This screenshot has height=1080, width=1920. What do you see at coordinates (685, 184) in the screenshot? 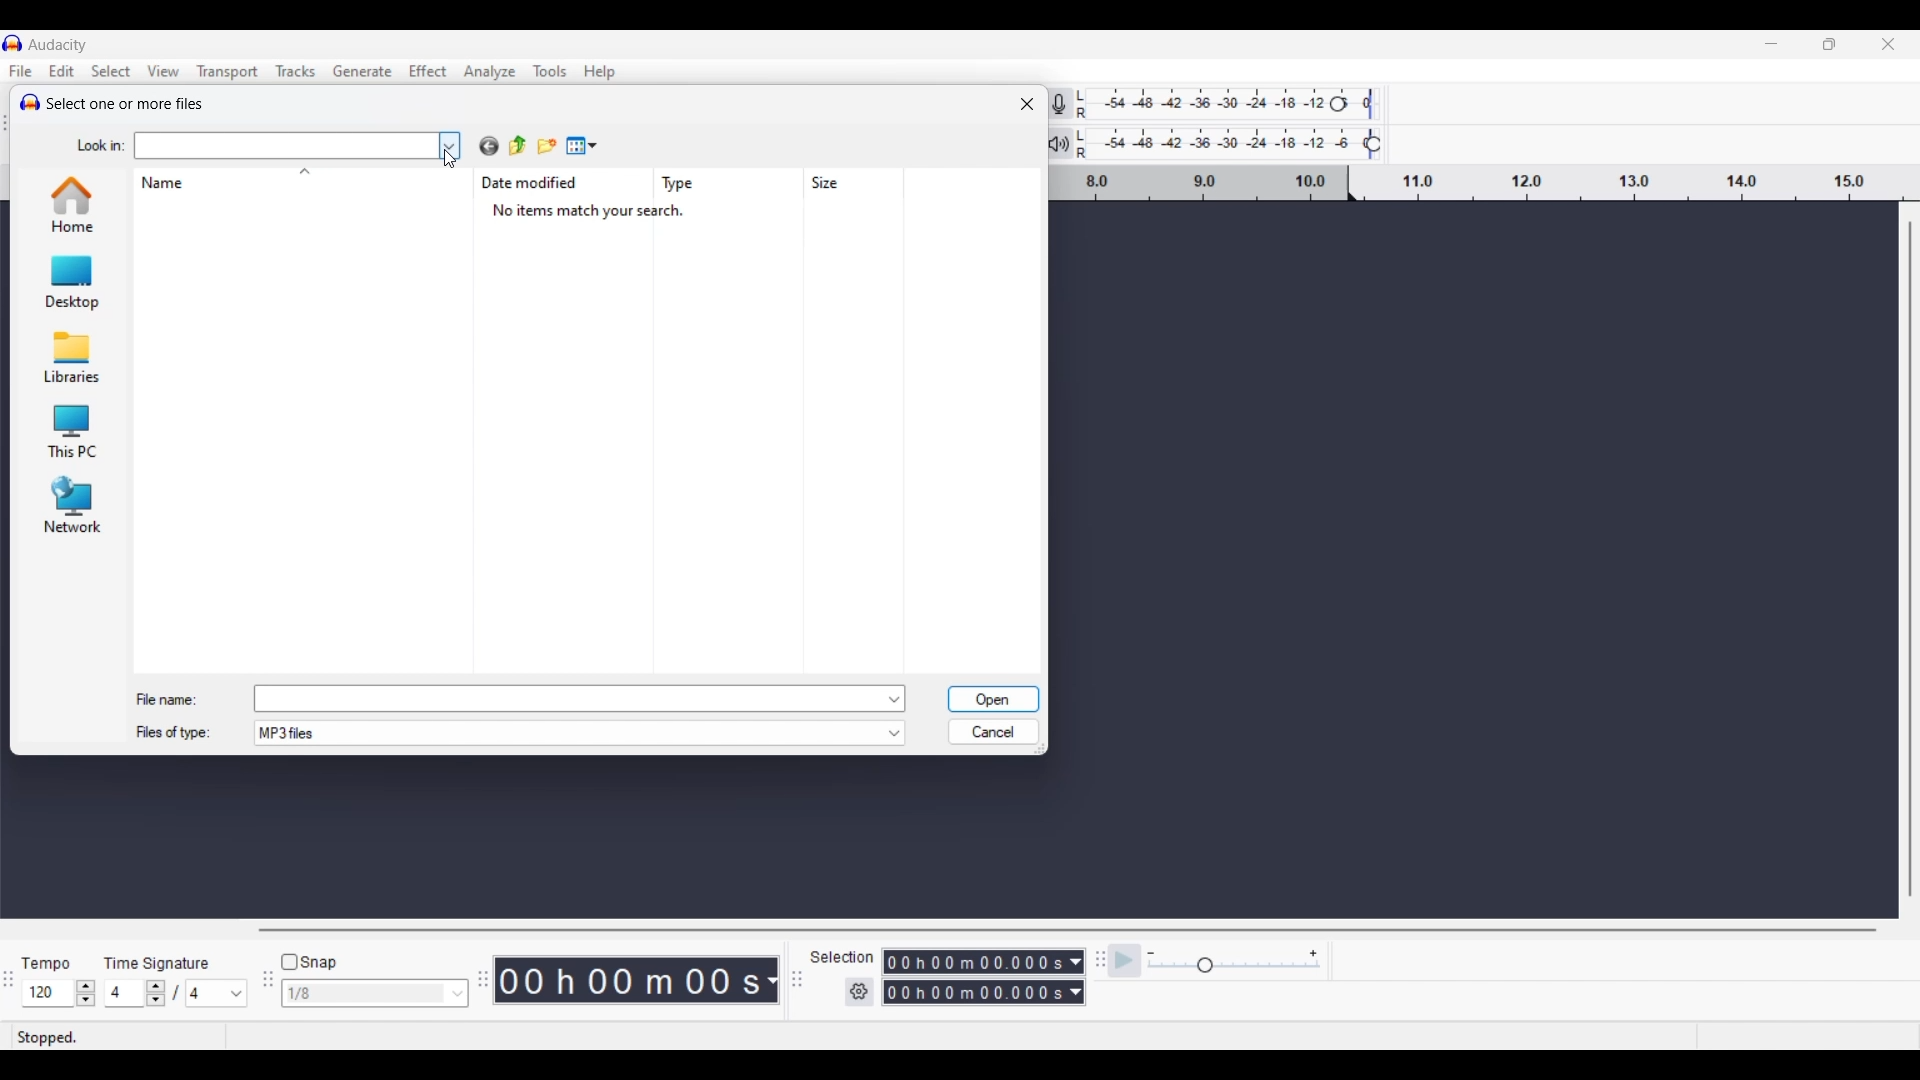
I see `Type column` at bounding box center [685, 184].